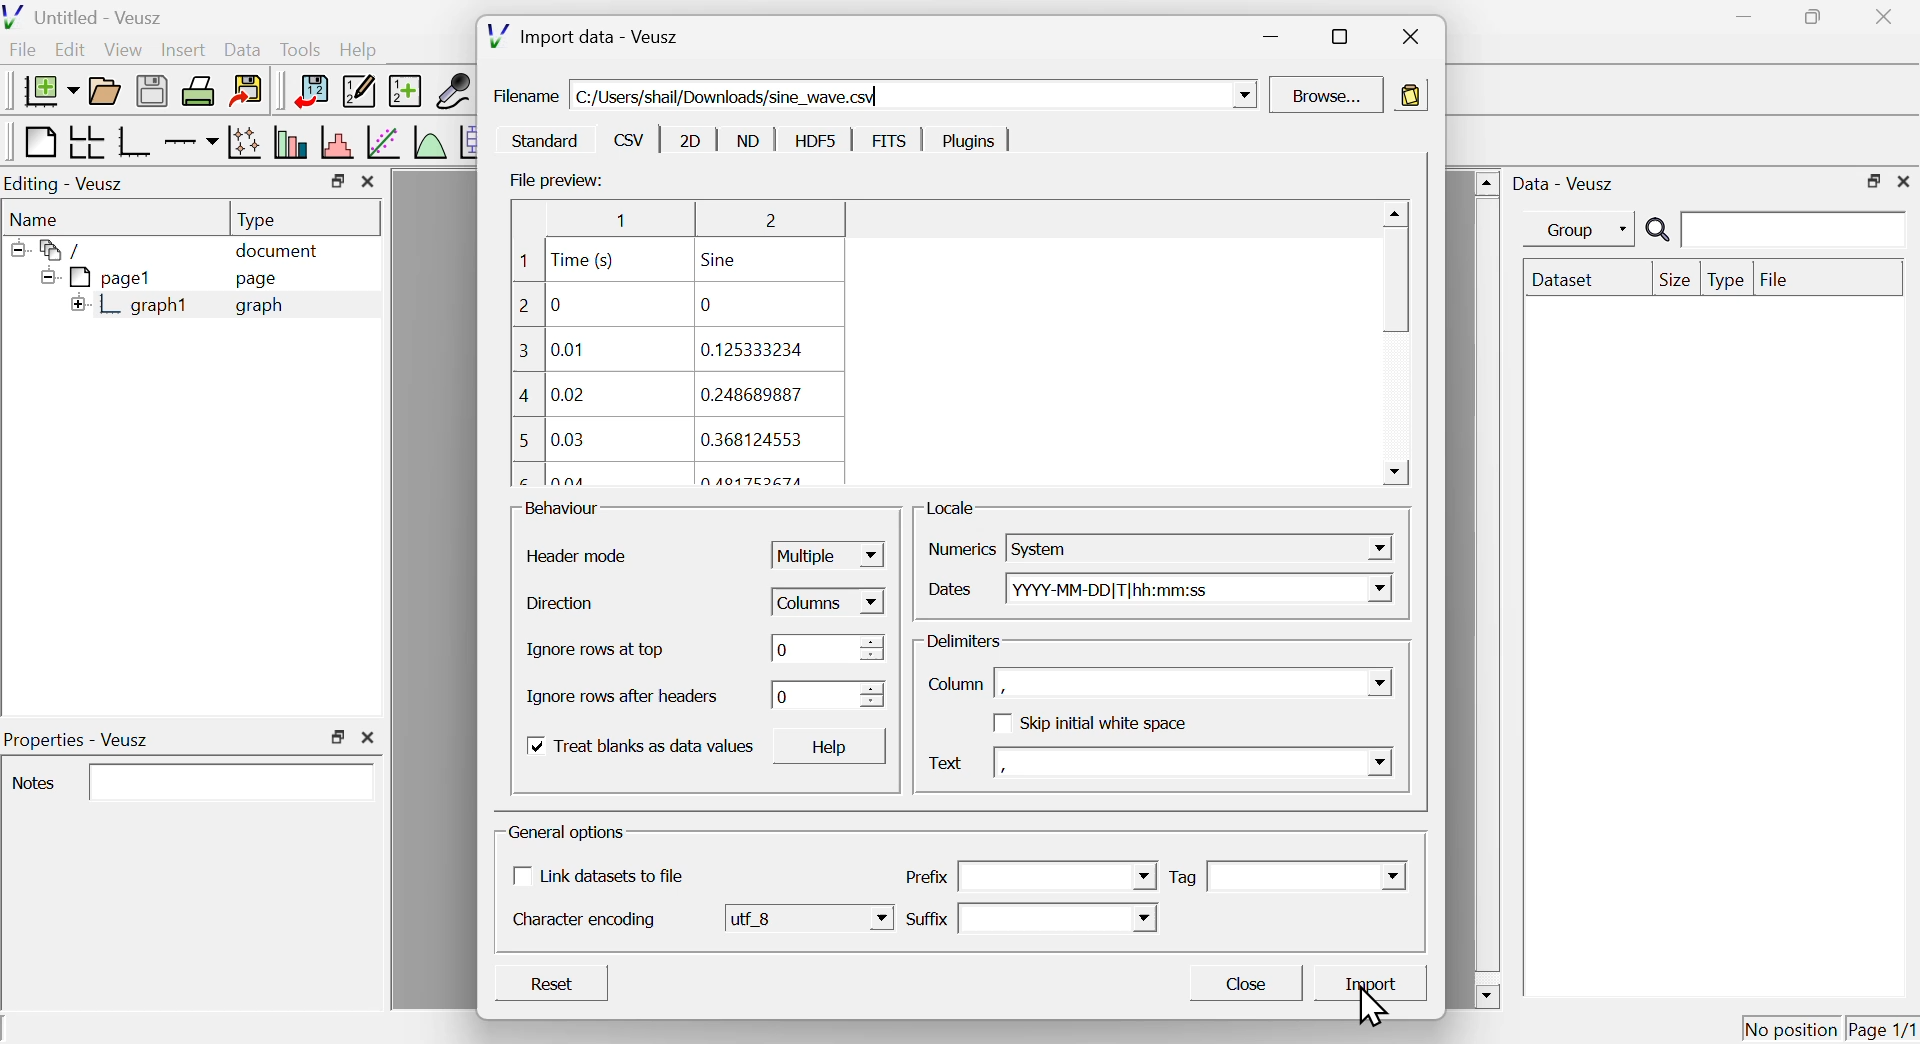 The width and height of the screenshot is (1920, 1044). What do you see at coordinates (615, 652) in the screenshot?
I see `Ignore rows at top` at bounding box center [615, 652].